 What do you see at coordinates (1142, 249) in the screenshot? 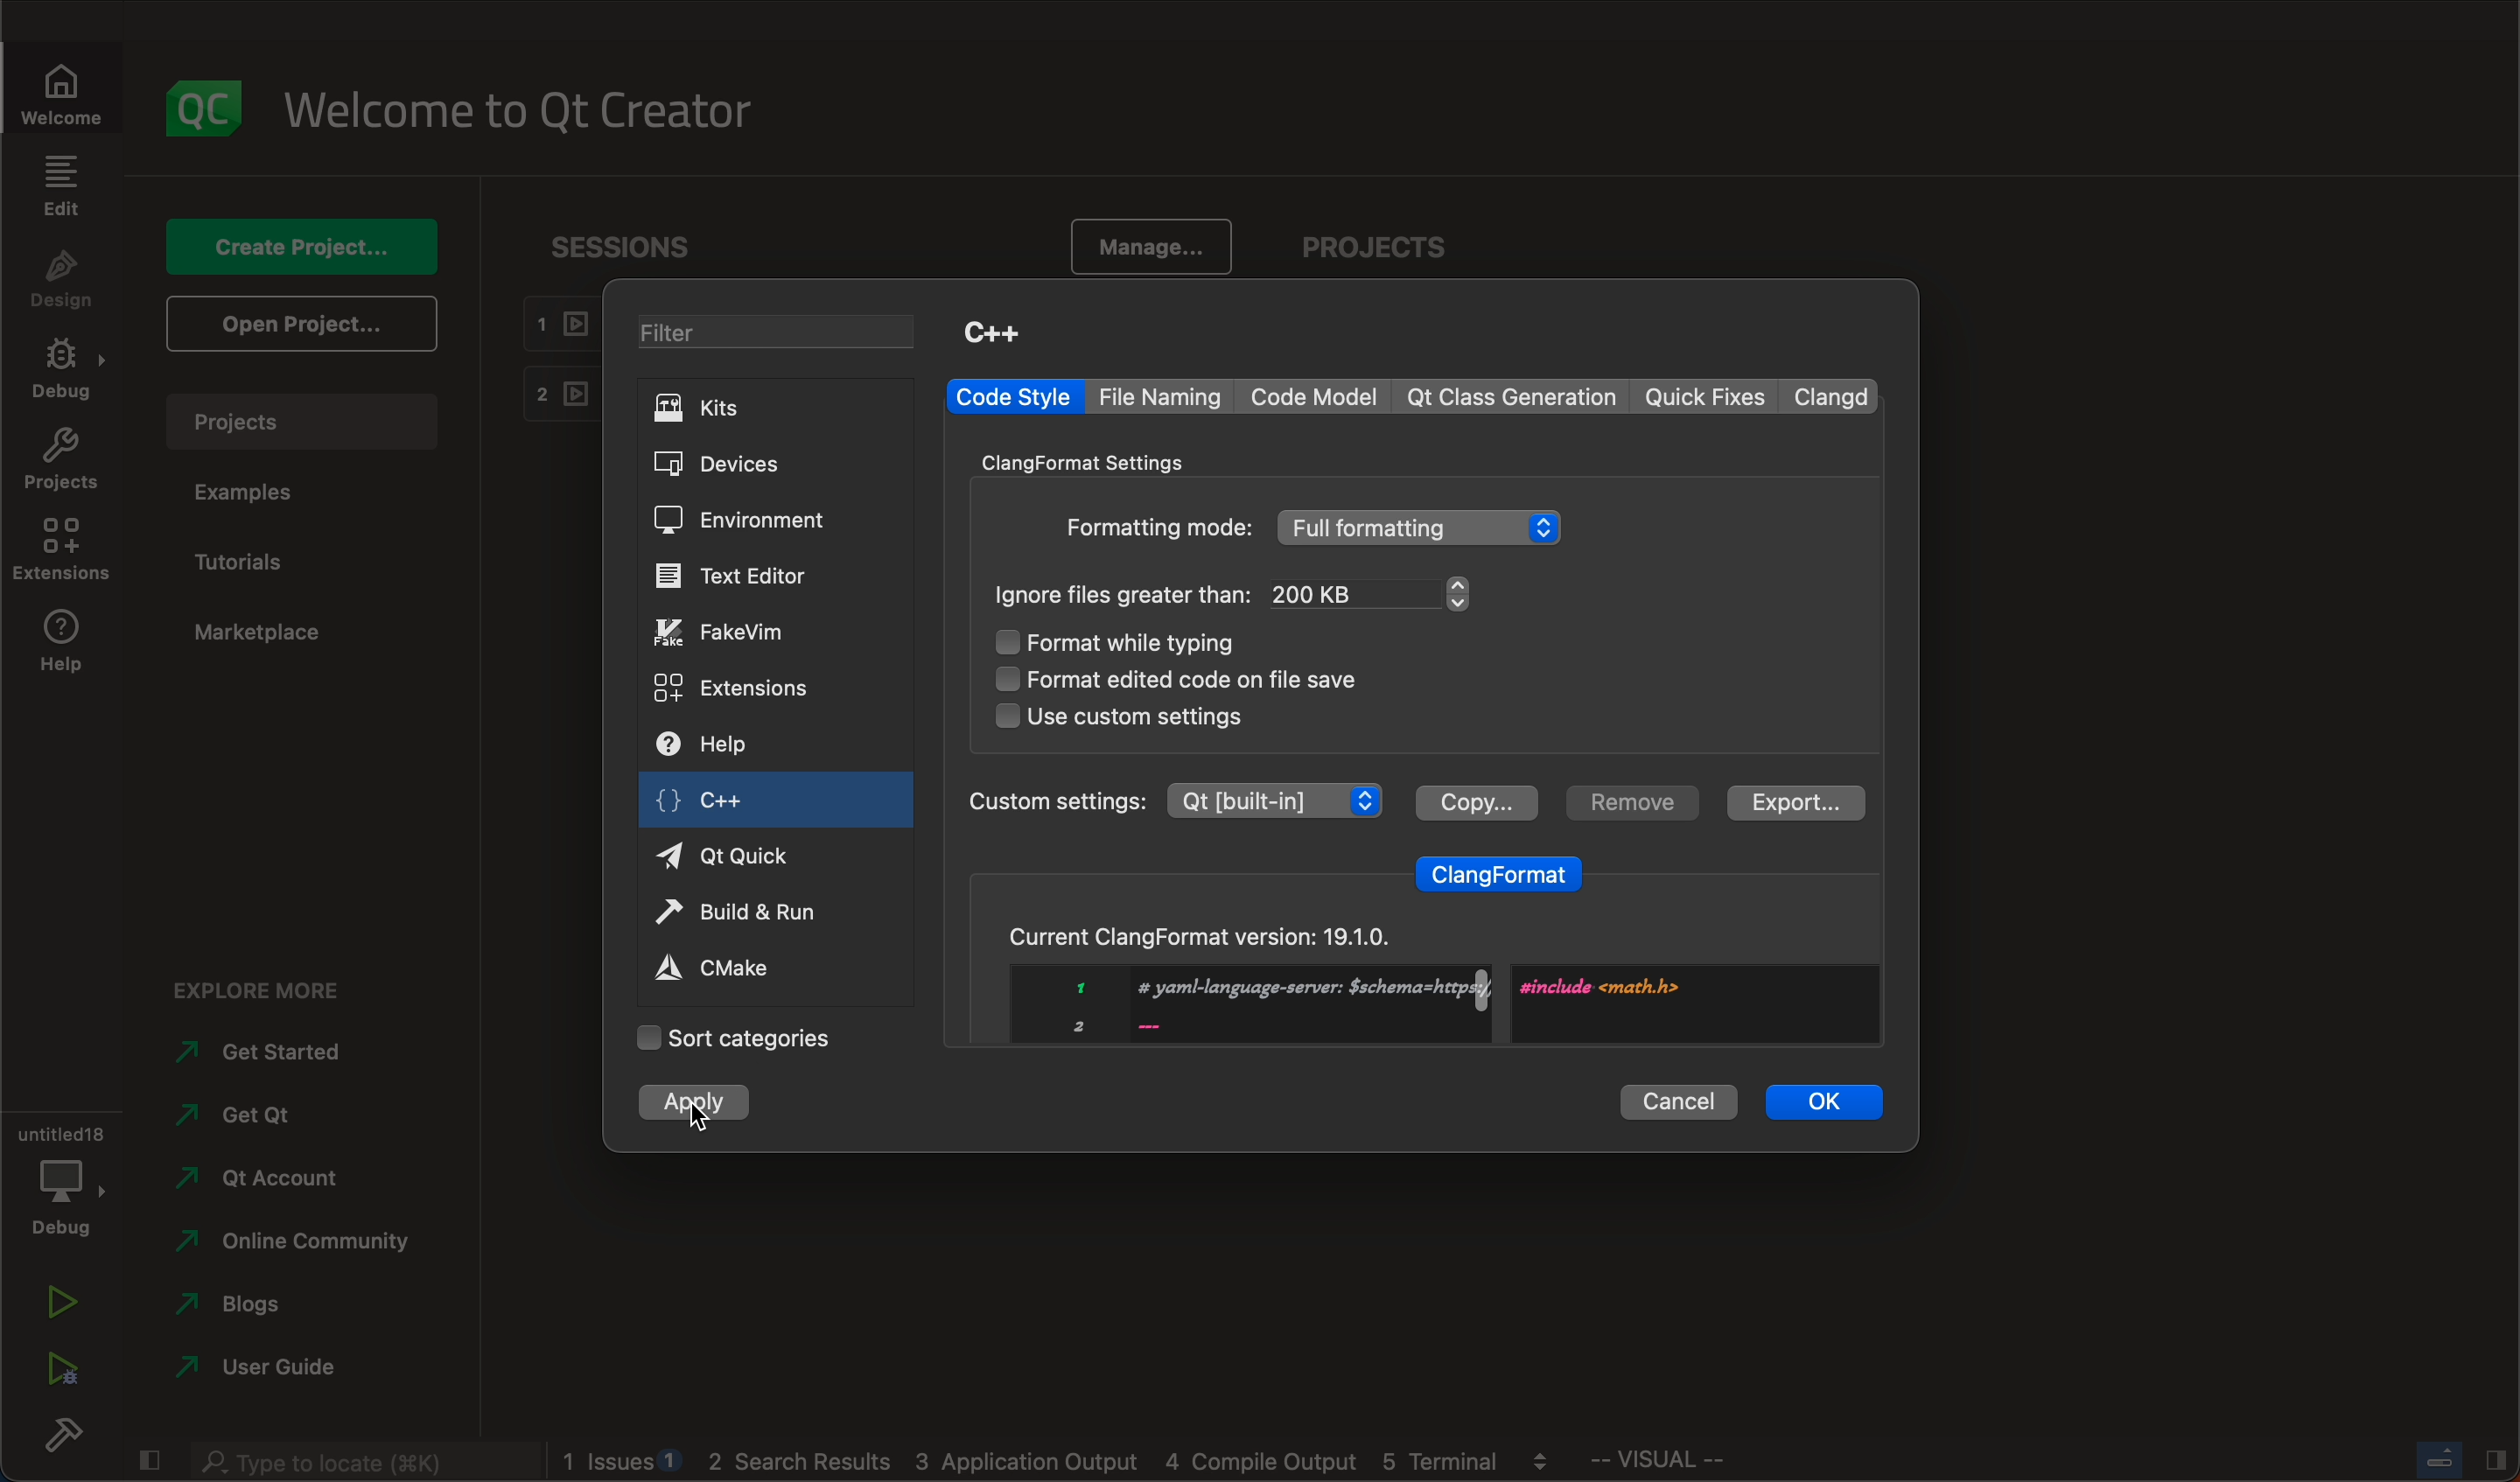
I see `manage` at bounding box center [1142, 249].